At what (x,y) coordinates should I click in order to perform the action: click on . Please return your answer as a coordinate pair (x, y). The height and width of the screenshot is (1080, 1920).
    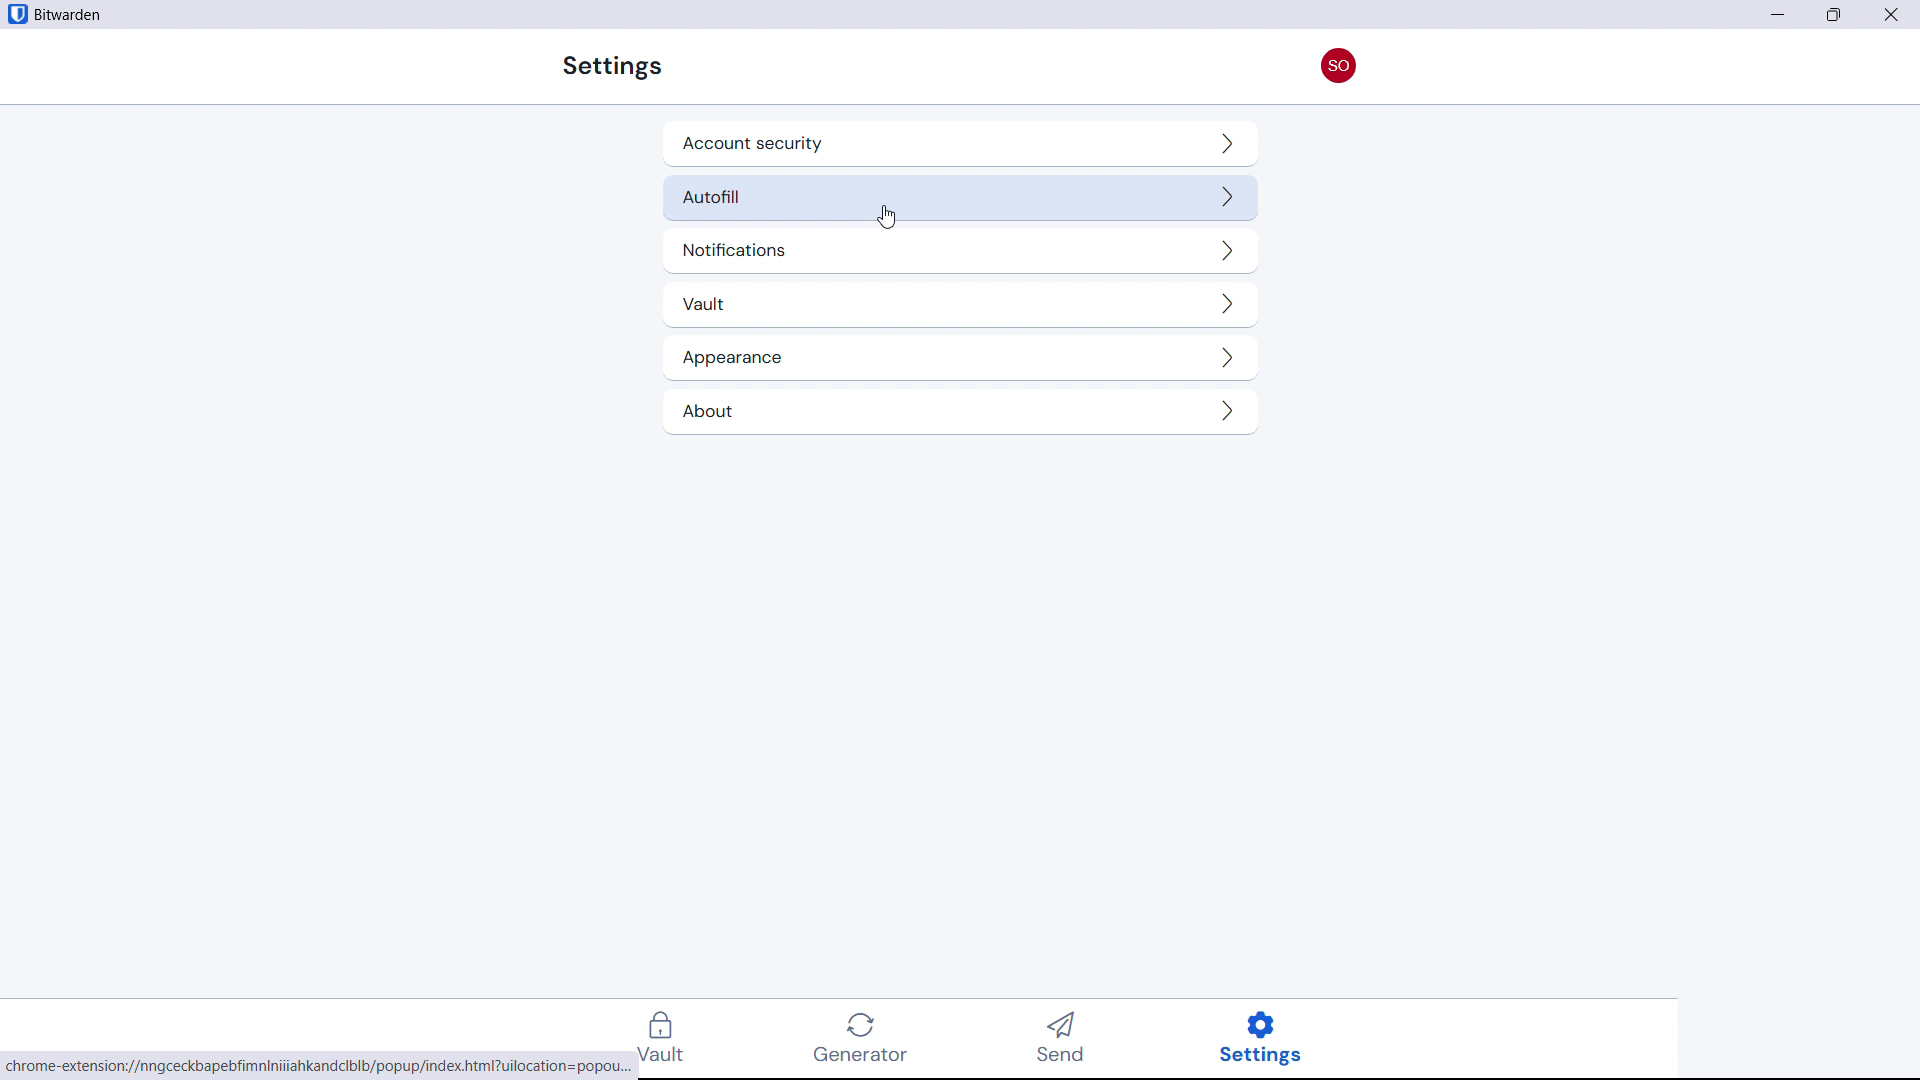
    Looking at the image, I should click on (609, 66).